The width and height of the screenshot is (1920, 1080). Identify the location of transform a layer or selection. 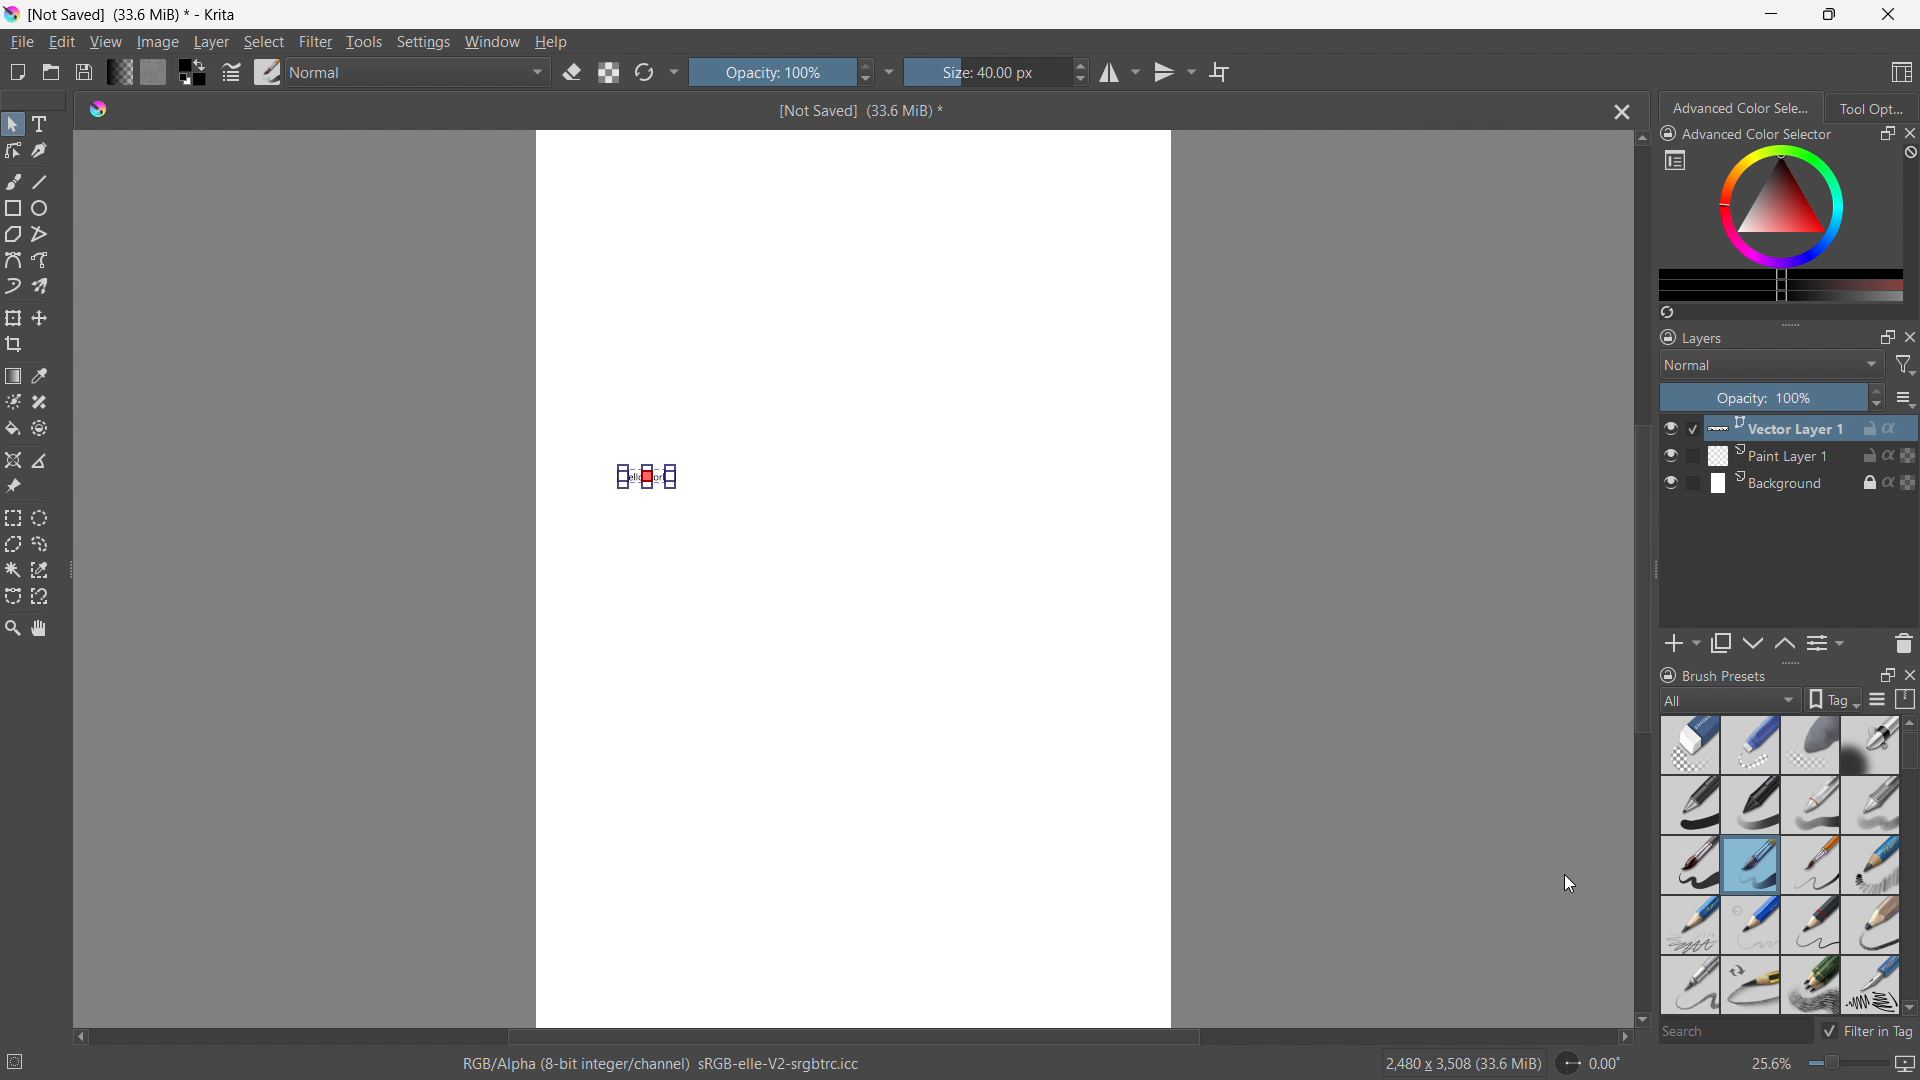
(13, 318).